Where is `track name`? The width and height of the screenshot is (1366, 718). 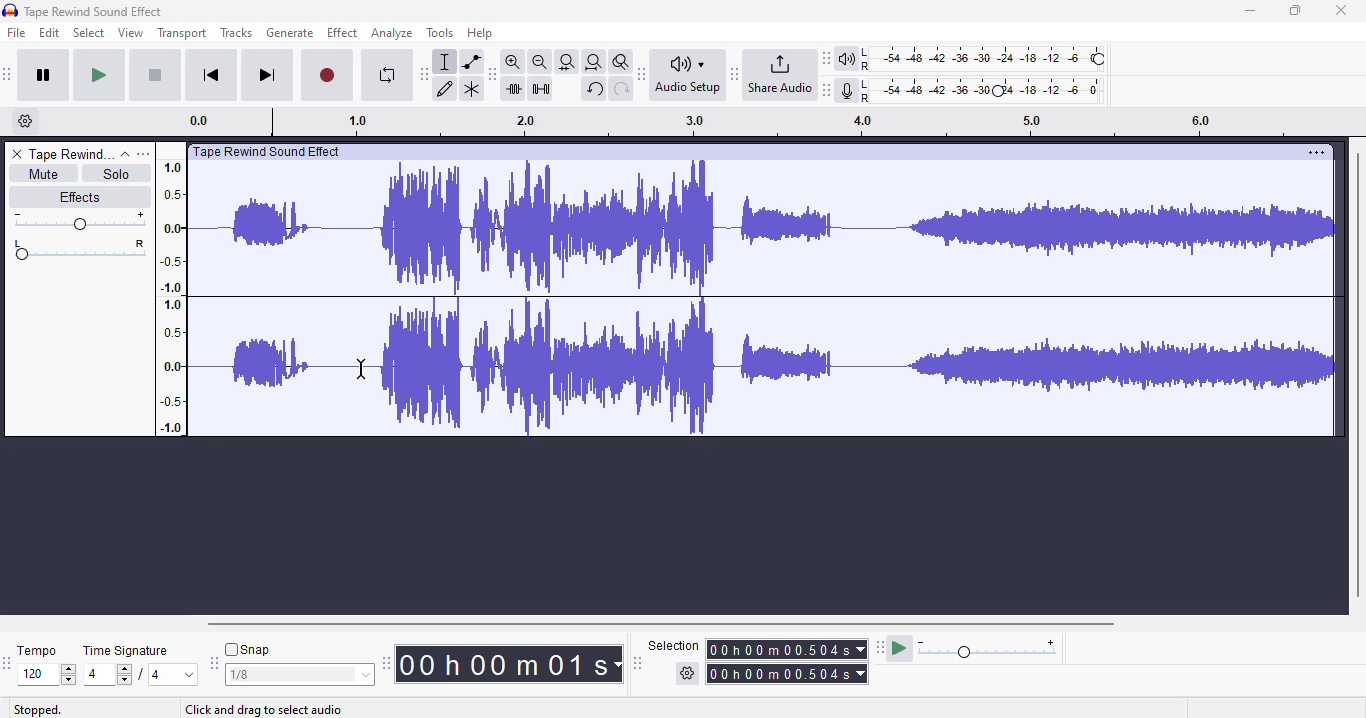 track name is located at coordinates (72, 153).